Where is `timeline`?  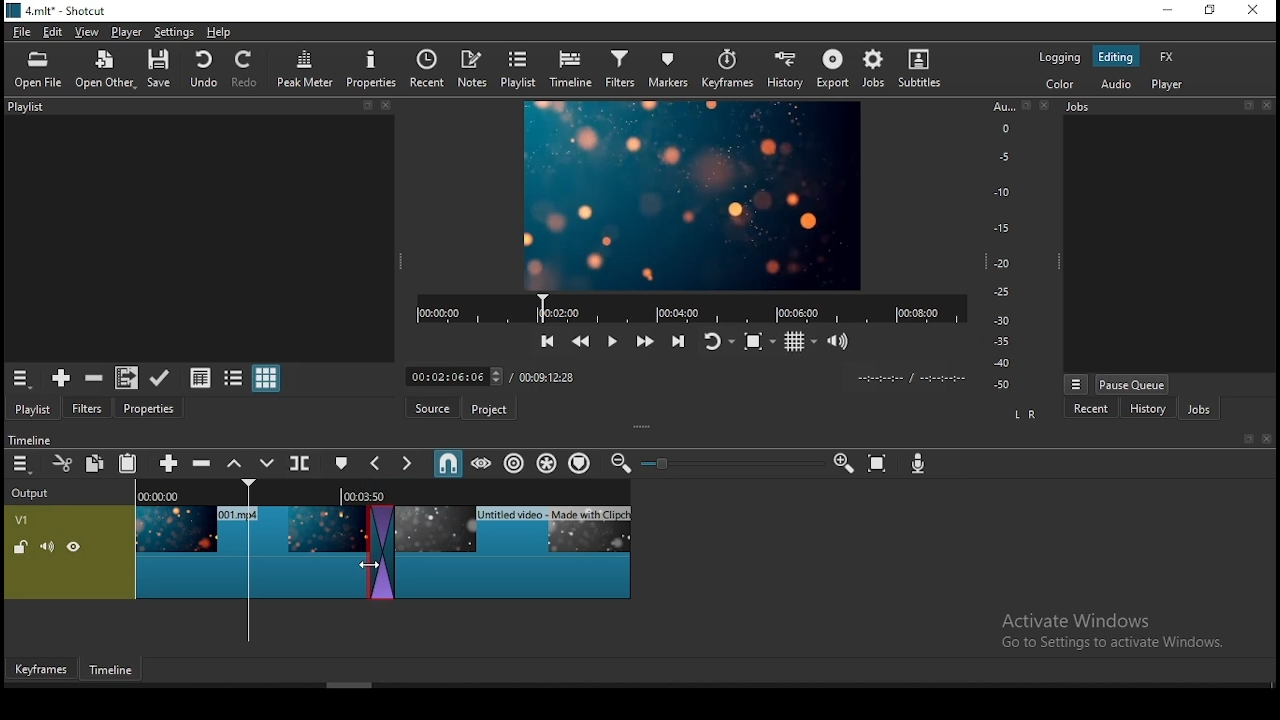
timeline is located at coordinates (111, 670).